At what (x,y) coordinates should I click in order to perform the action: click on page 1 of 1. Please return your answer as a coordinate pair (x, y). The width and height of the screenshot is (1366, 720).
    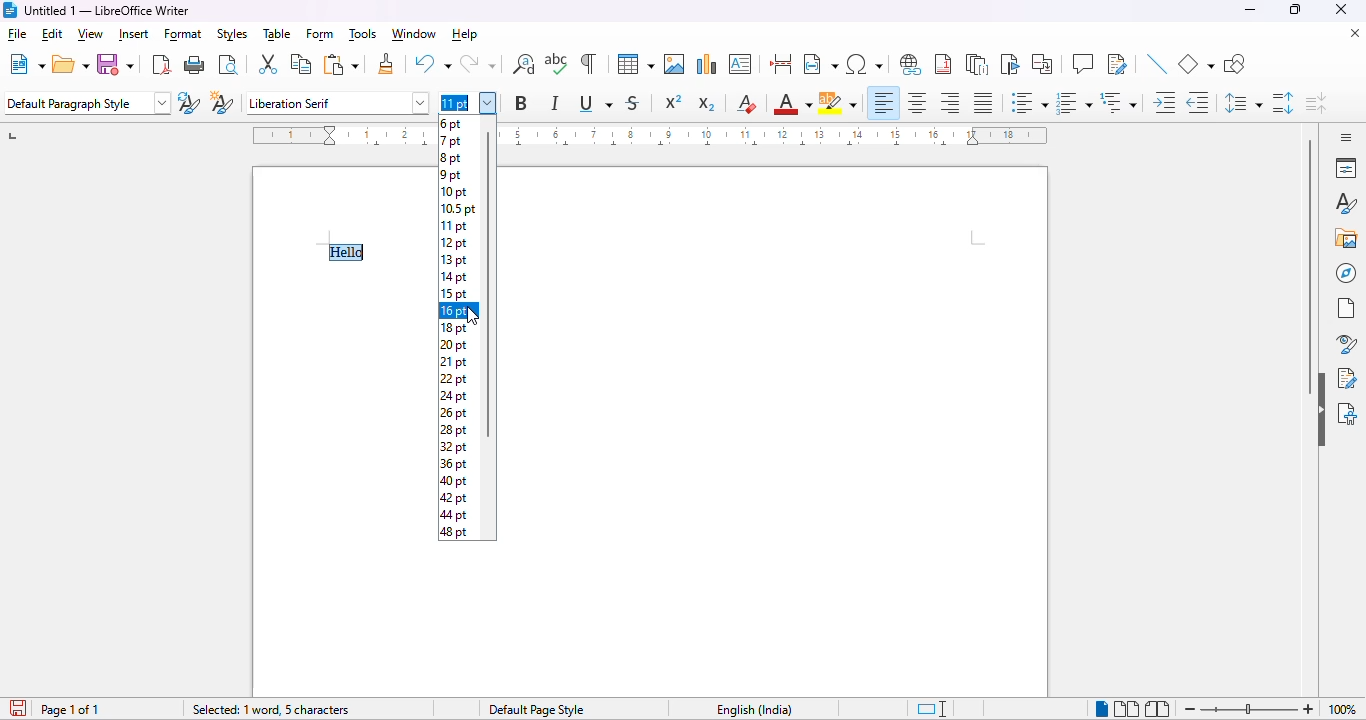
    Looking at the image, I should click on (72, 710).